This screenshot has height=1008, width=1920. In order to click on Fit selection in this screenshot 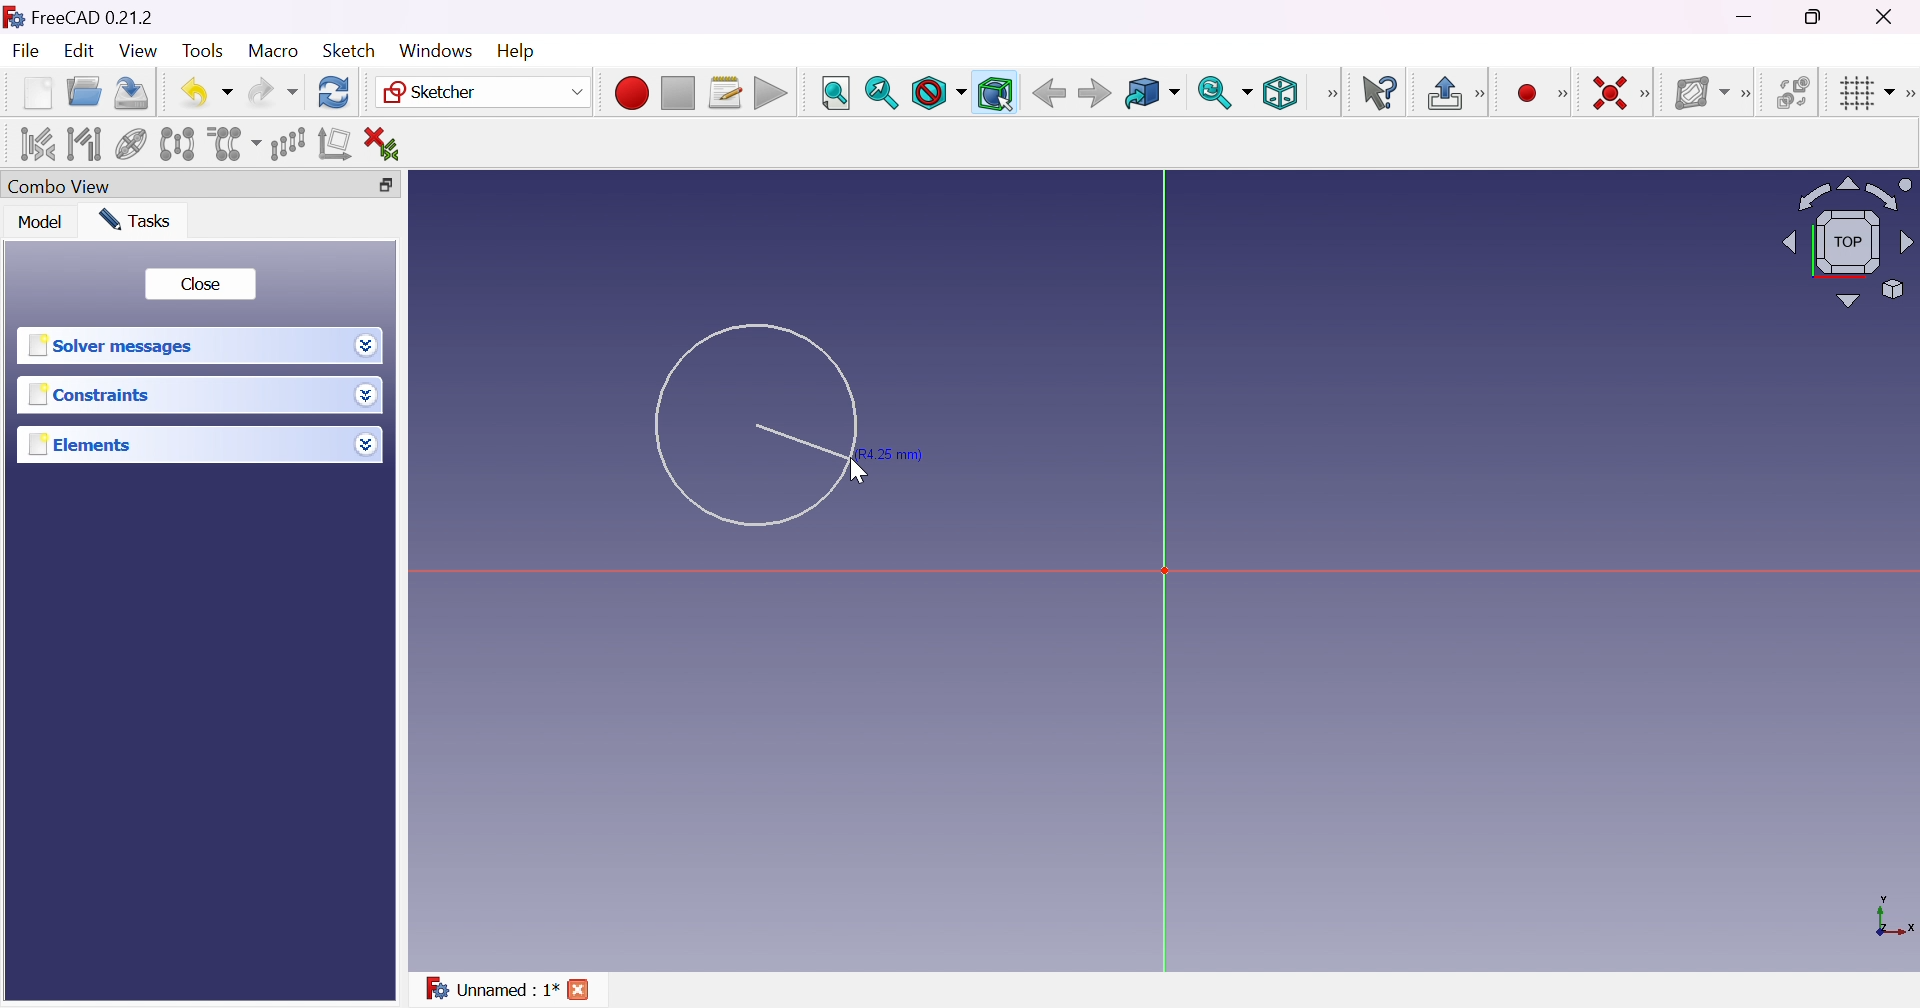, I will do `click(880, 94)`.